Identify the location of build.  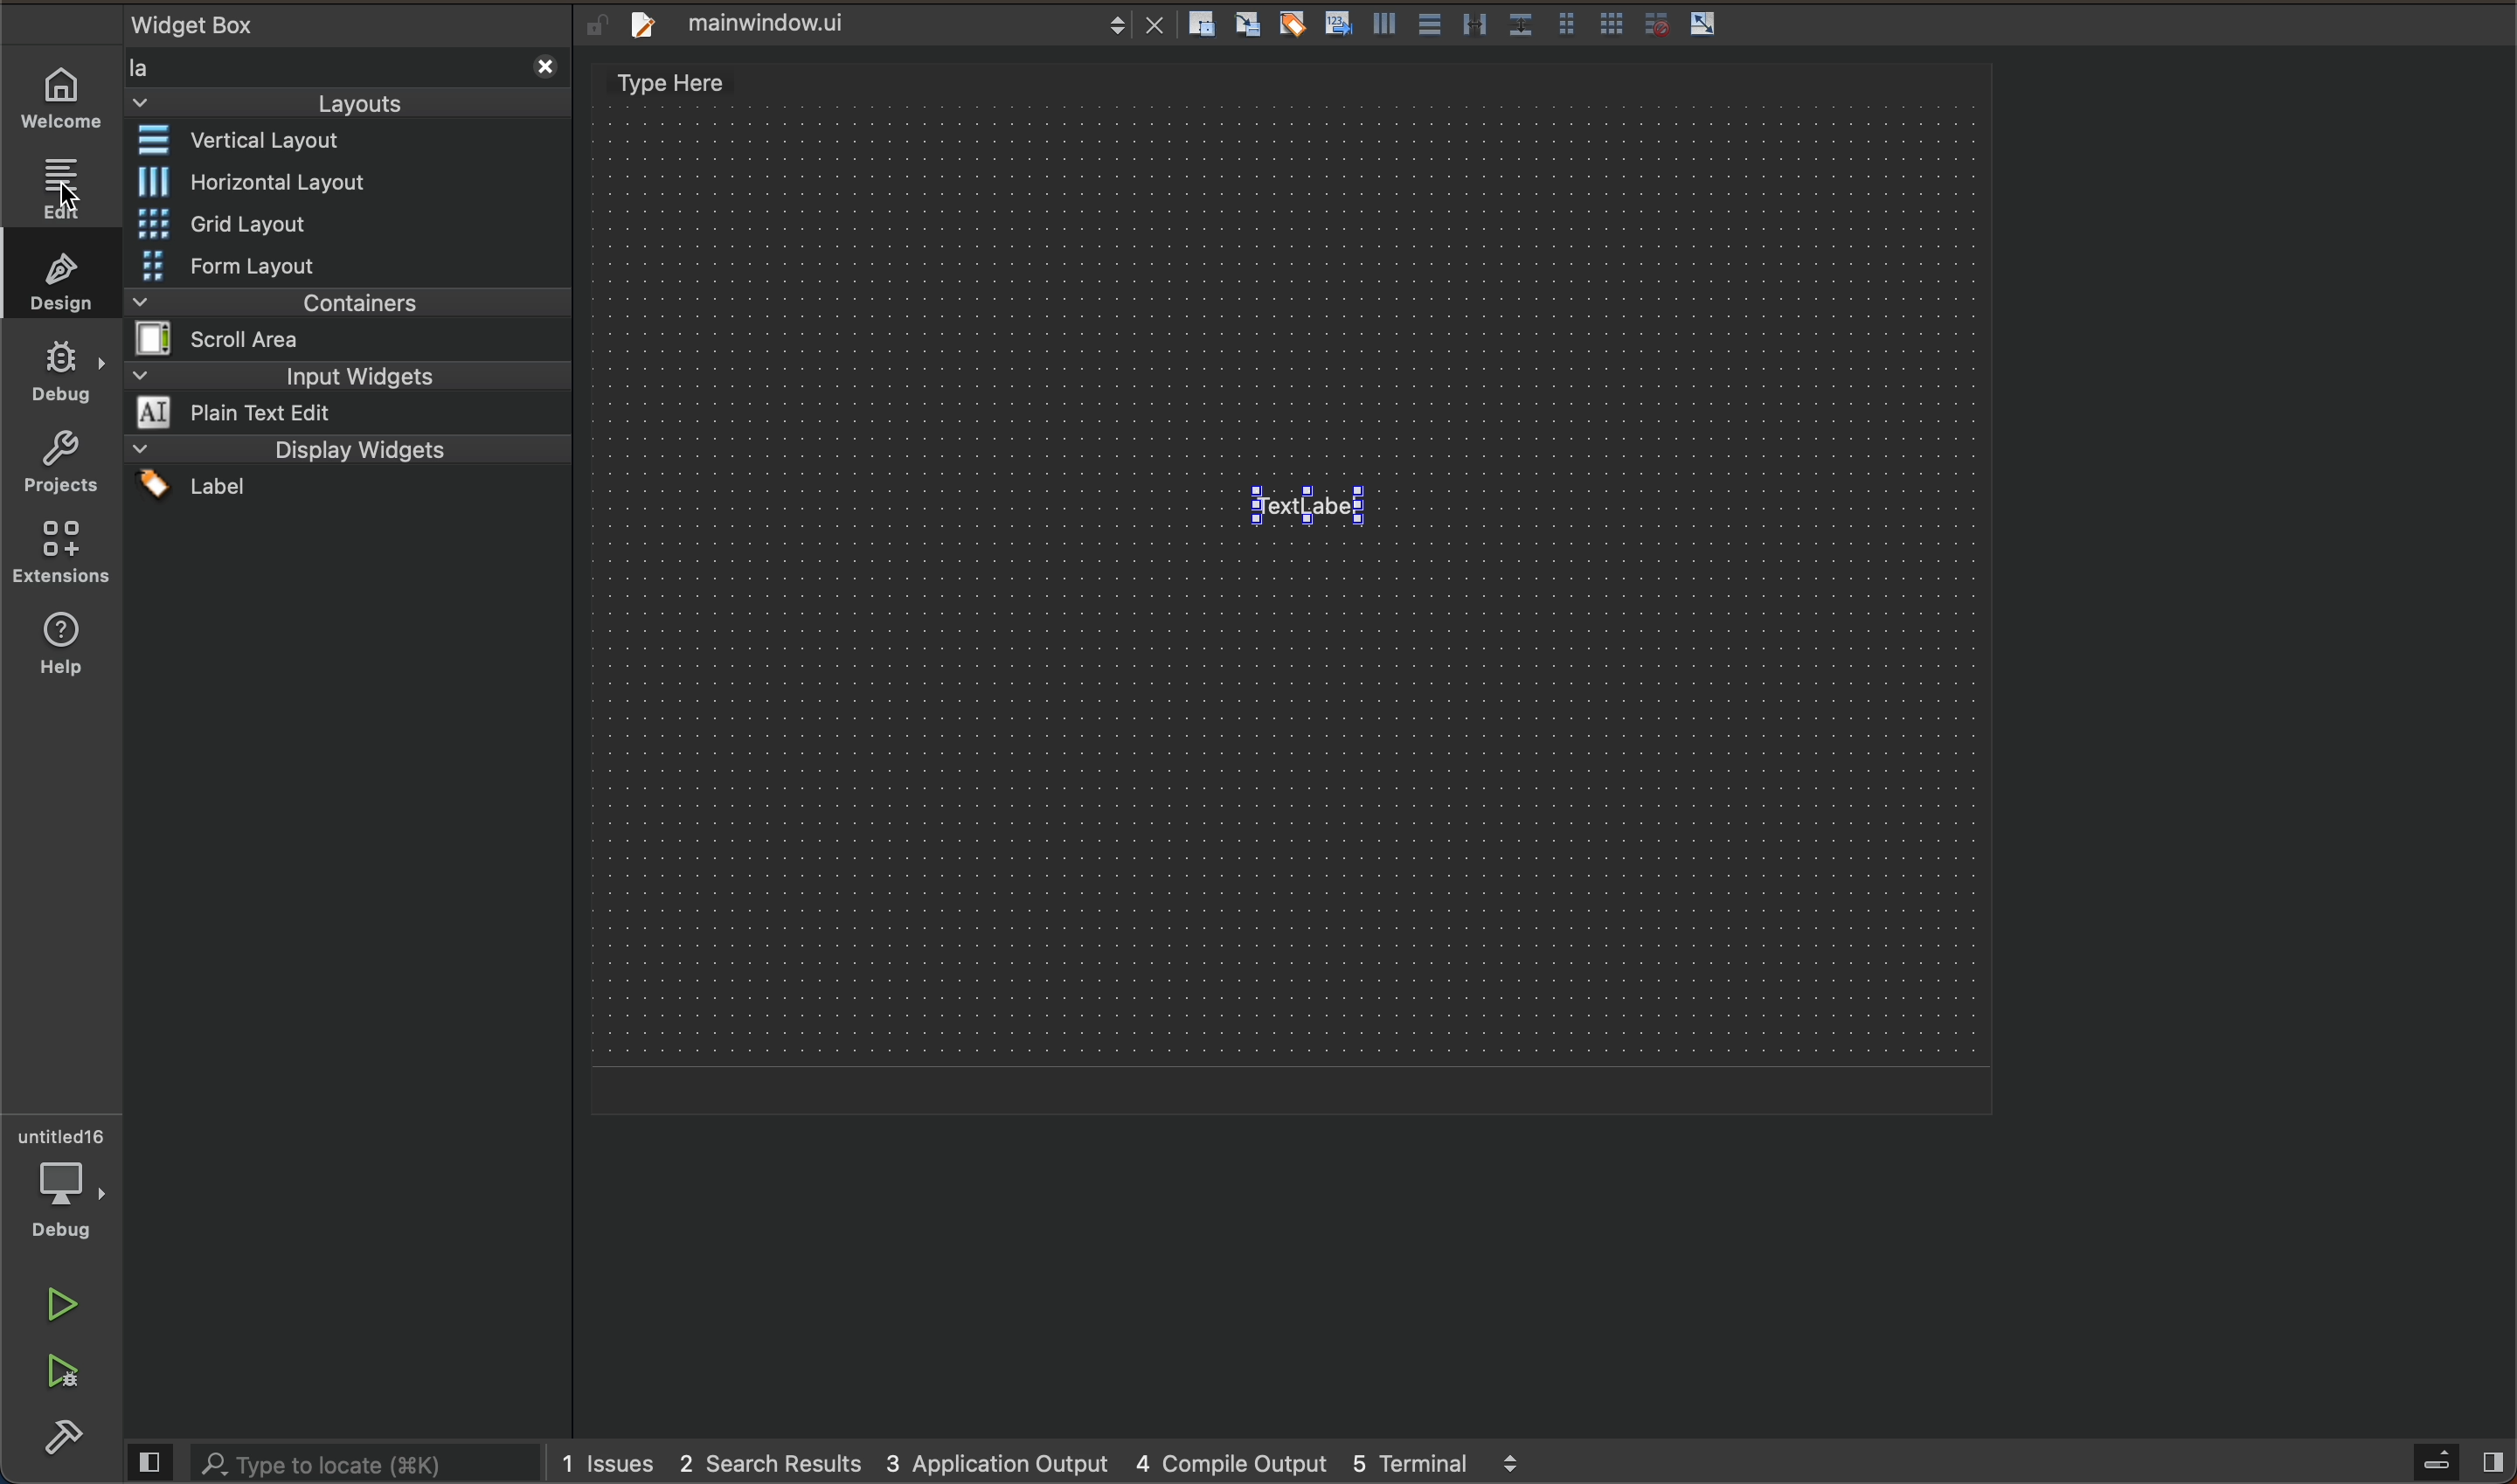
(59, 1440).